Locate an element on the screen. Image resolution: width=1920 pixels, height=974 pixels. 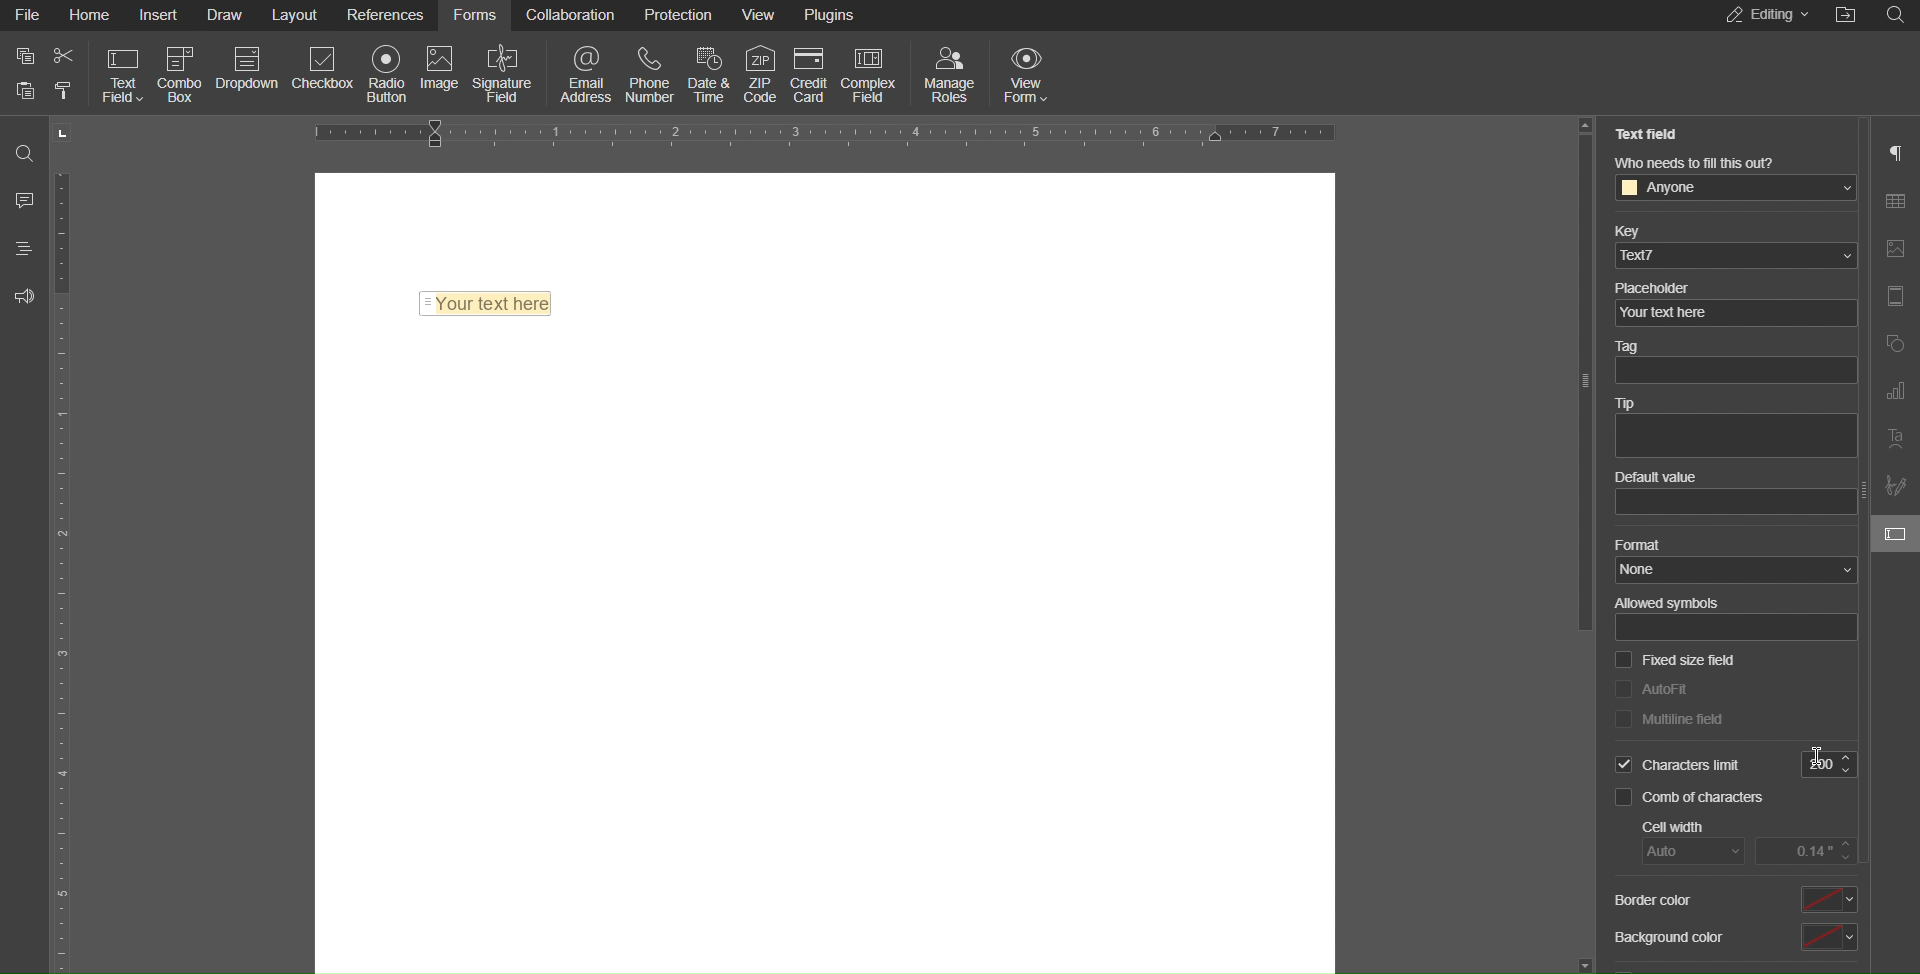
Image Settings is located at coordinates (1894, 250).